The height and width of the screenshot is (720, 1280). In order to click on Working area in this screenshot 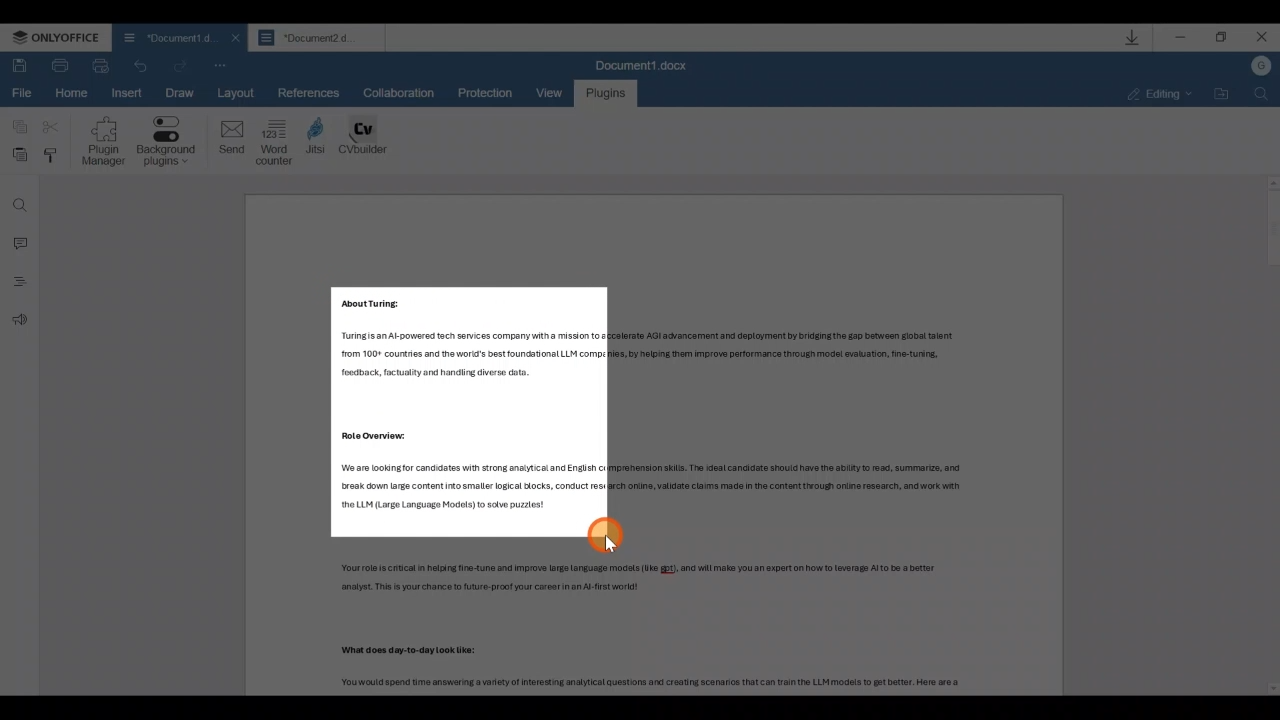, I will do `click(656, 444)`.